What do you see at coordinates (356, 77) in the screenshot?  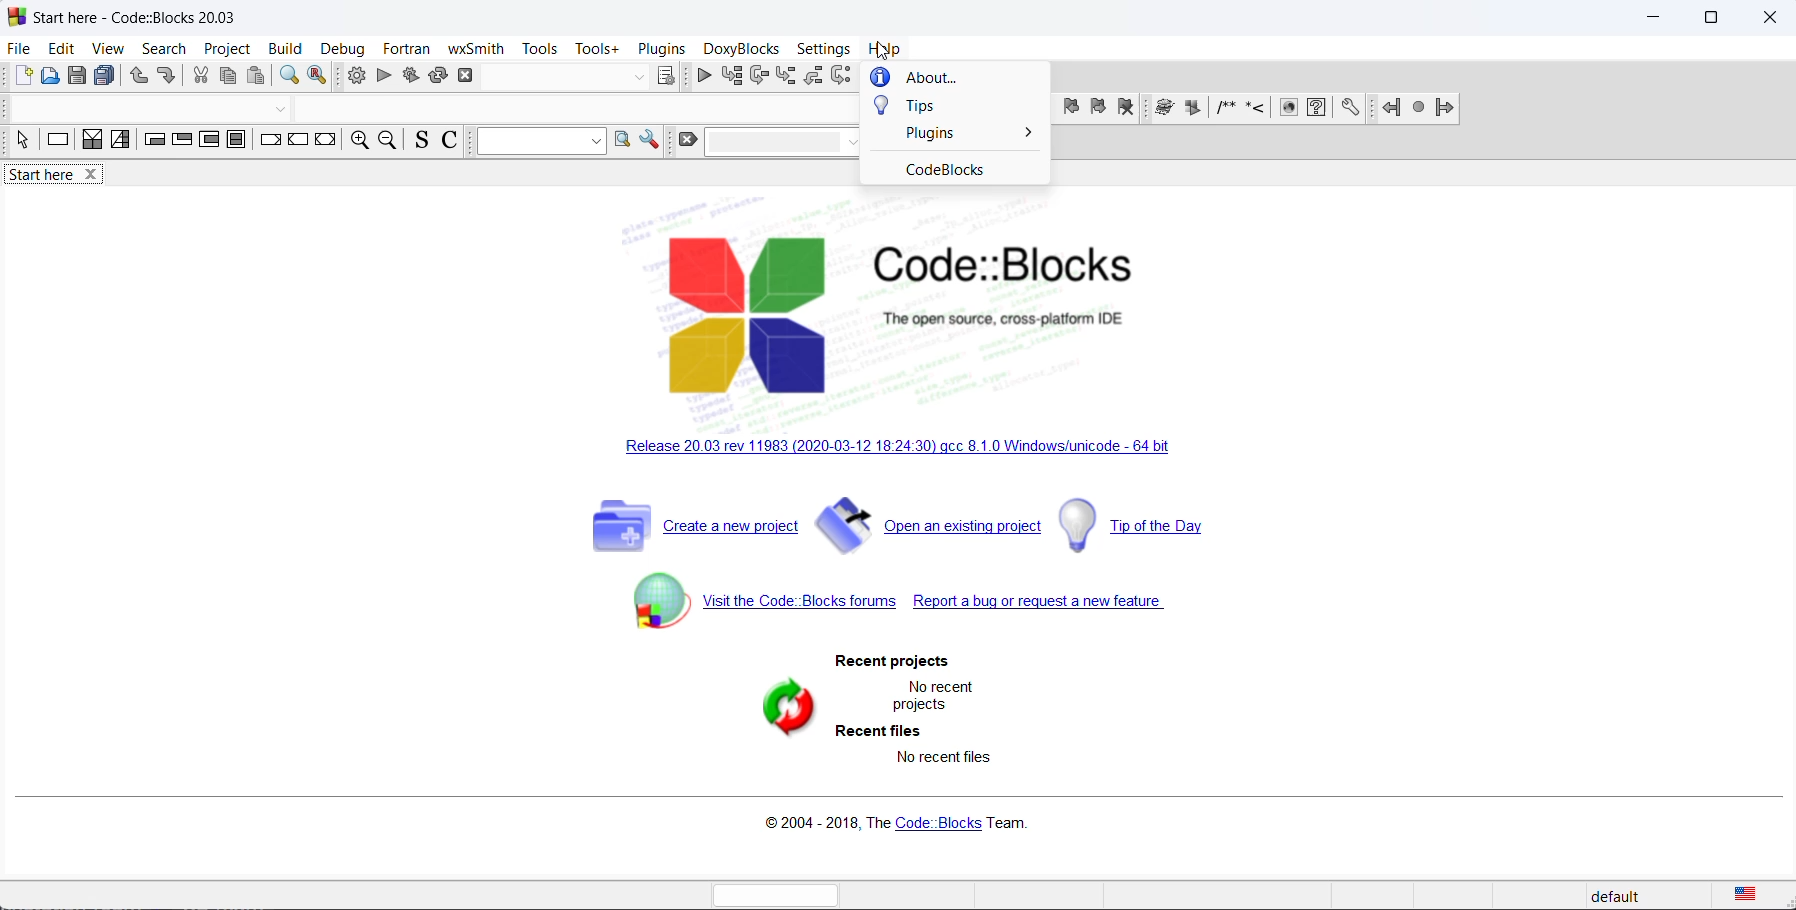 I see `build` at bounding box center [356, 77].